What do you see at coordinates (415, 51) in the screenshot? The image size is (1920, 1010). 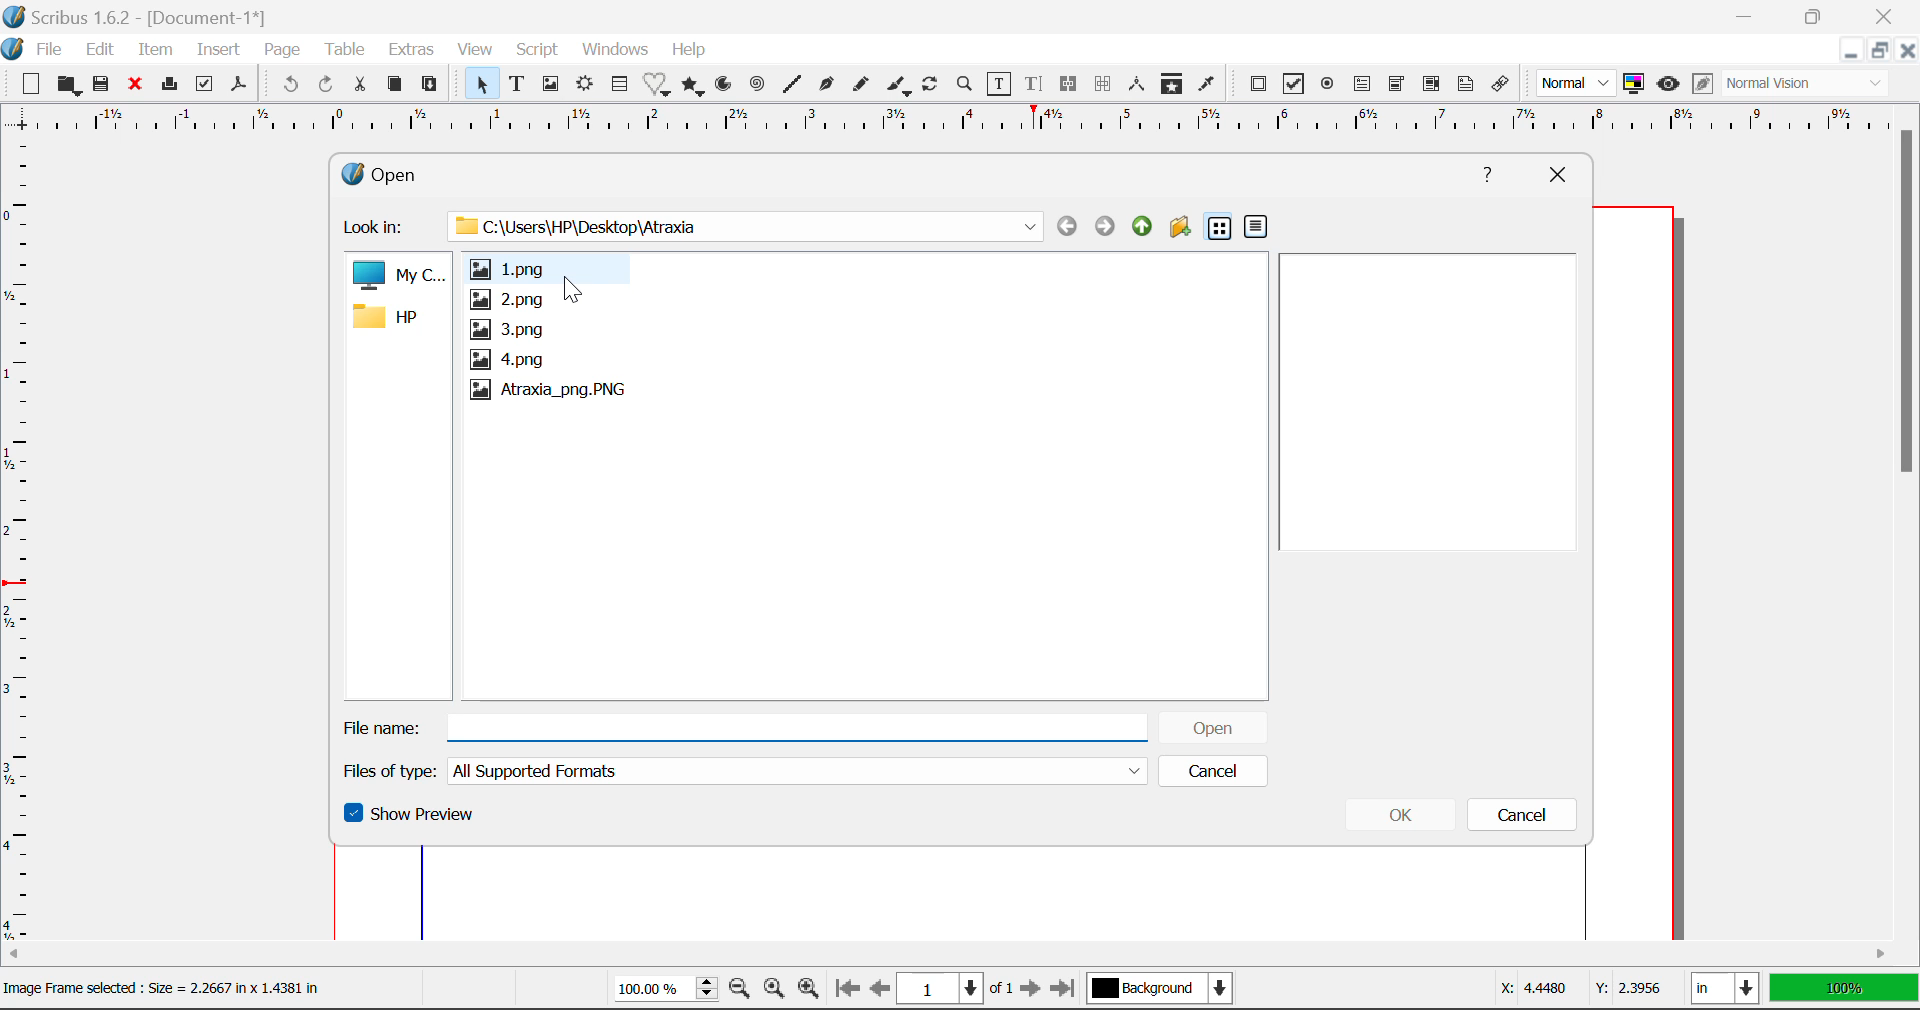 I see `Extras` at bounding box center [415, 51].